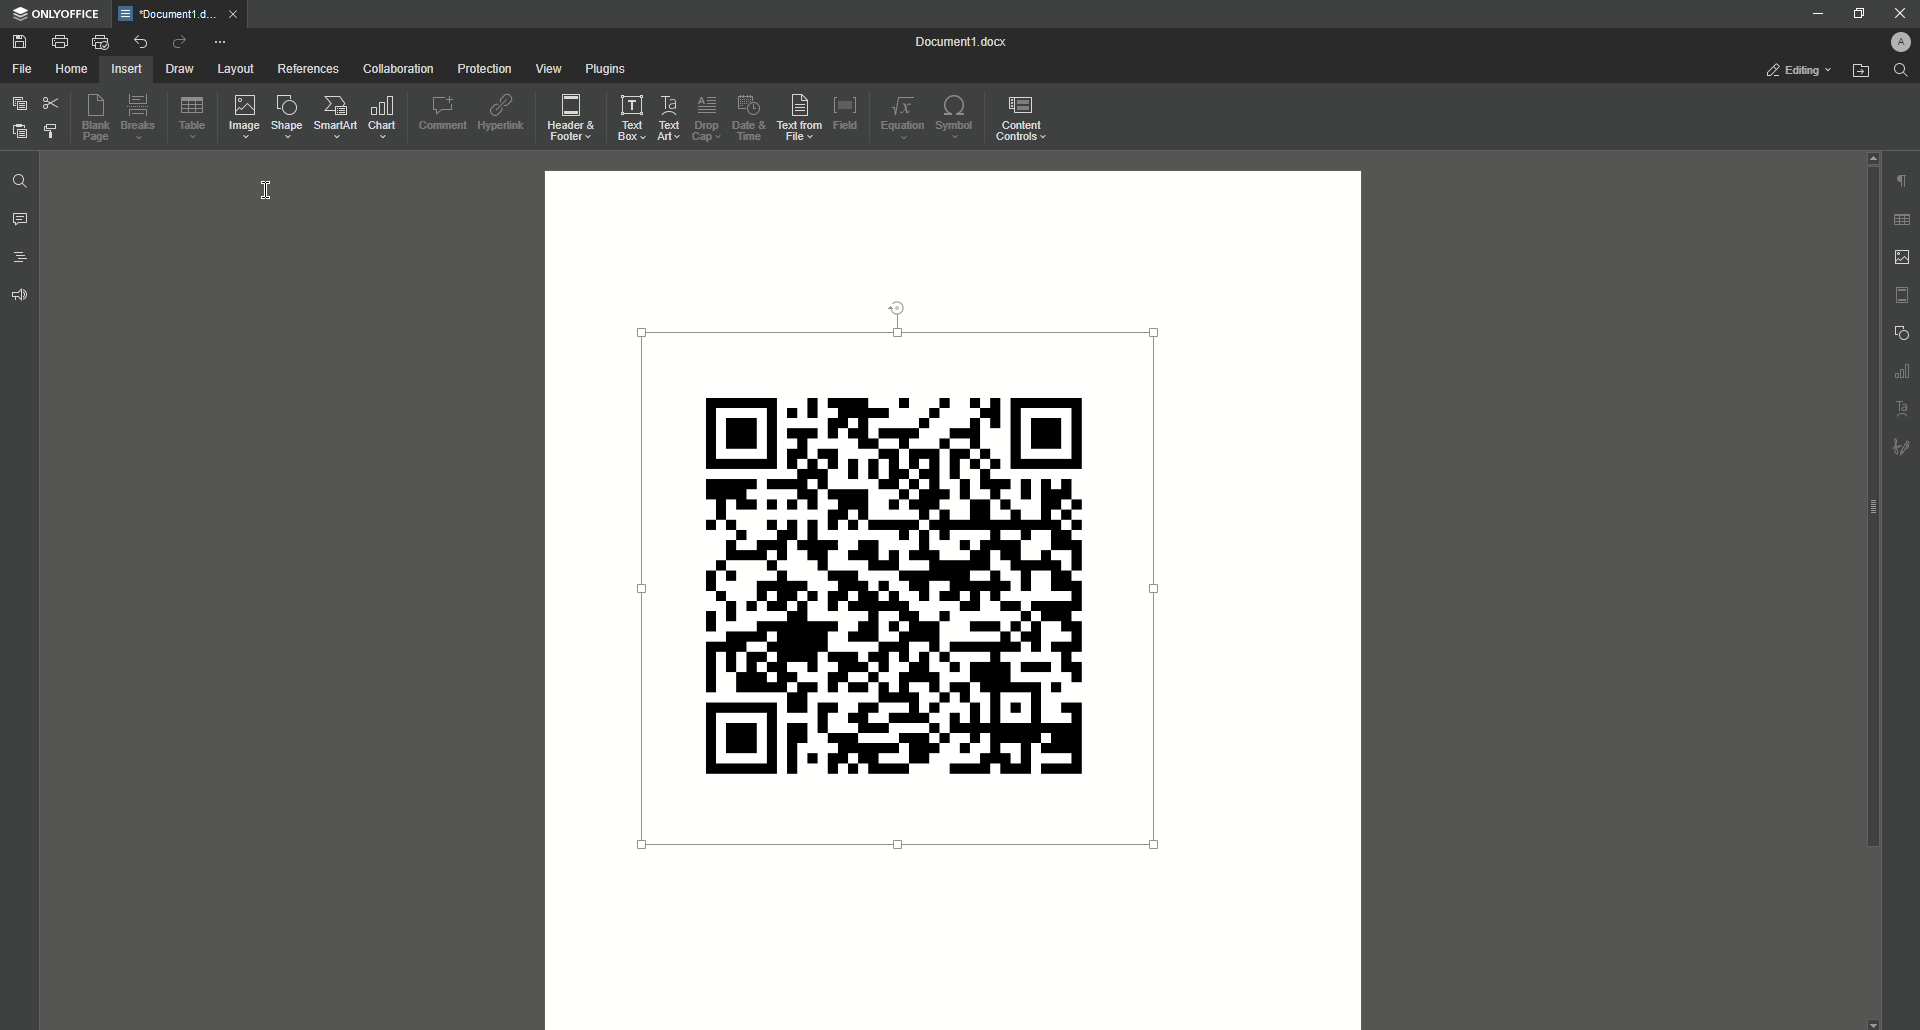 The image size is (1920, 1030). Describe the element at coordinates (99, 40) in the screenshot. I see `Quick Print` at that location.